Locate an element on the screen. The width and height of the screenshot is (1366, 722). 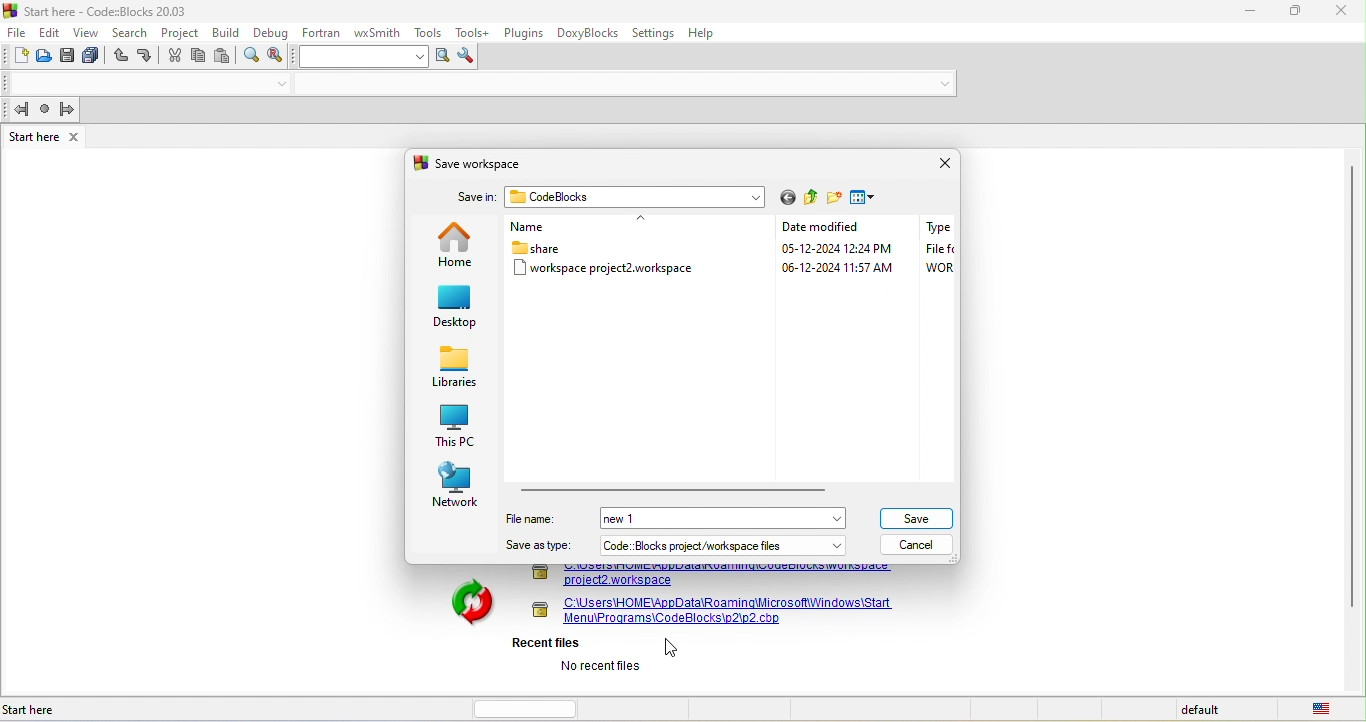
file name is located at coordinates (537, 518).